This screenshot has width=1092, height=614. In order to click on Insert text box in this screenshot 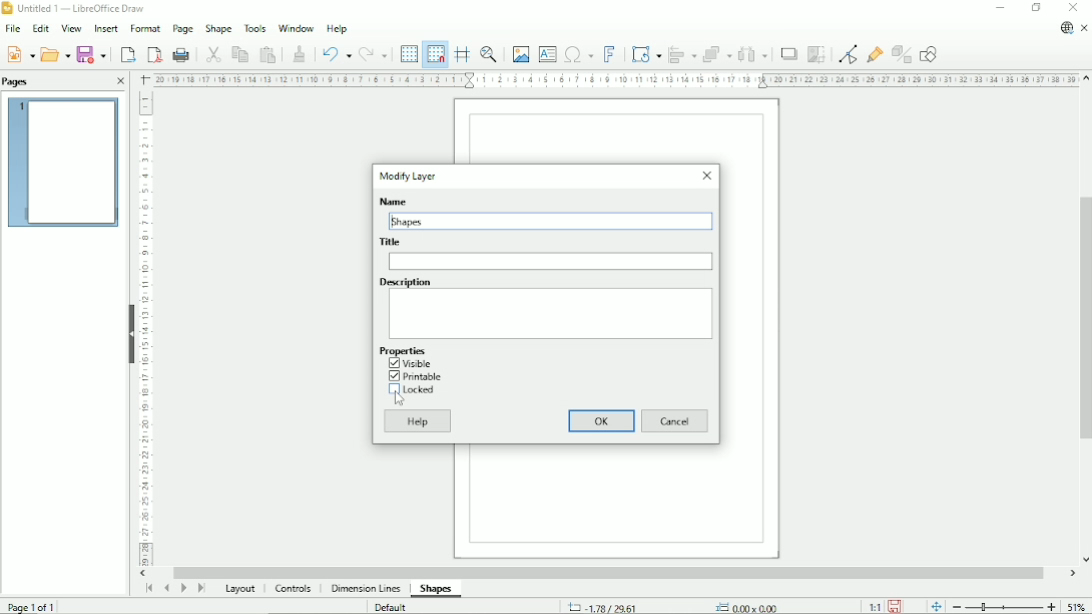, I will do `click(548, 53)`.